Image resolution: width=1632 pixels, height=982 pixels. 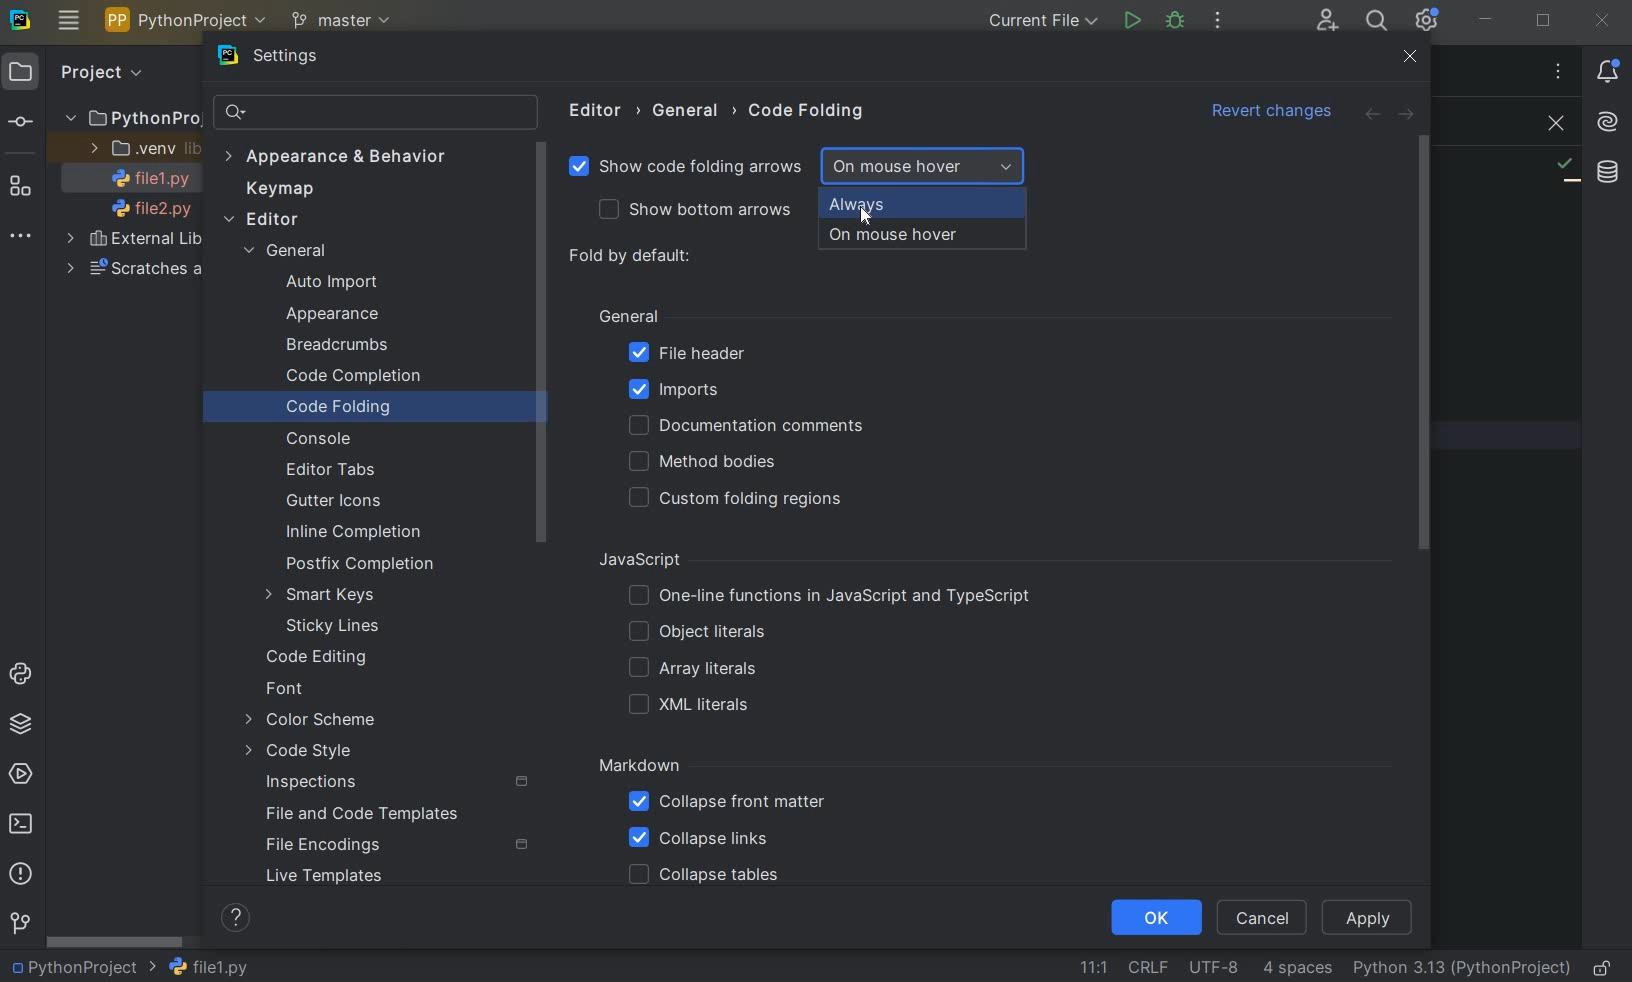 I want to click on MAIN MENU, so click(x=69, y=21).